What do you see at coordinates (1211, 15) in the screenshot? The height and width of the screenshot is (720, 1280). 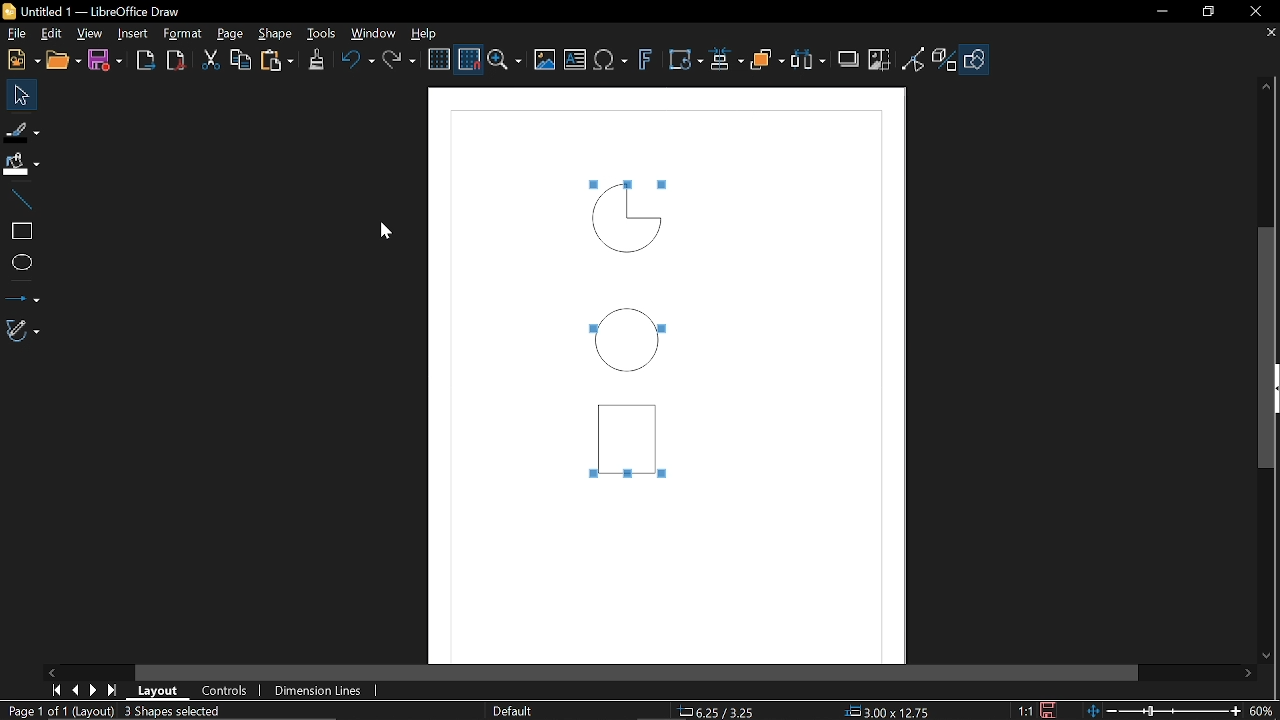 I see `REstore down` at bounding box center [1211, 15].